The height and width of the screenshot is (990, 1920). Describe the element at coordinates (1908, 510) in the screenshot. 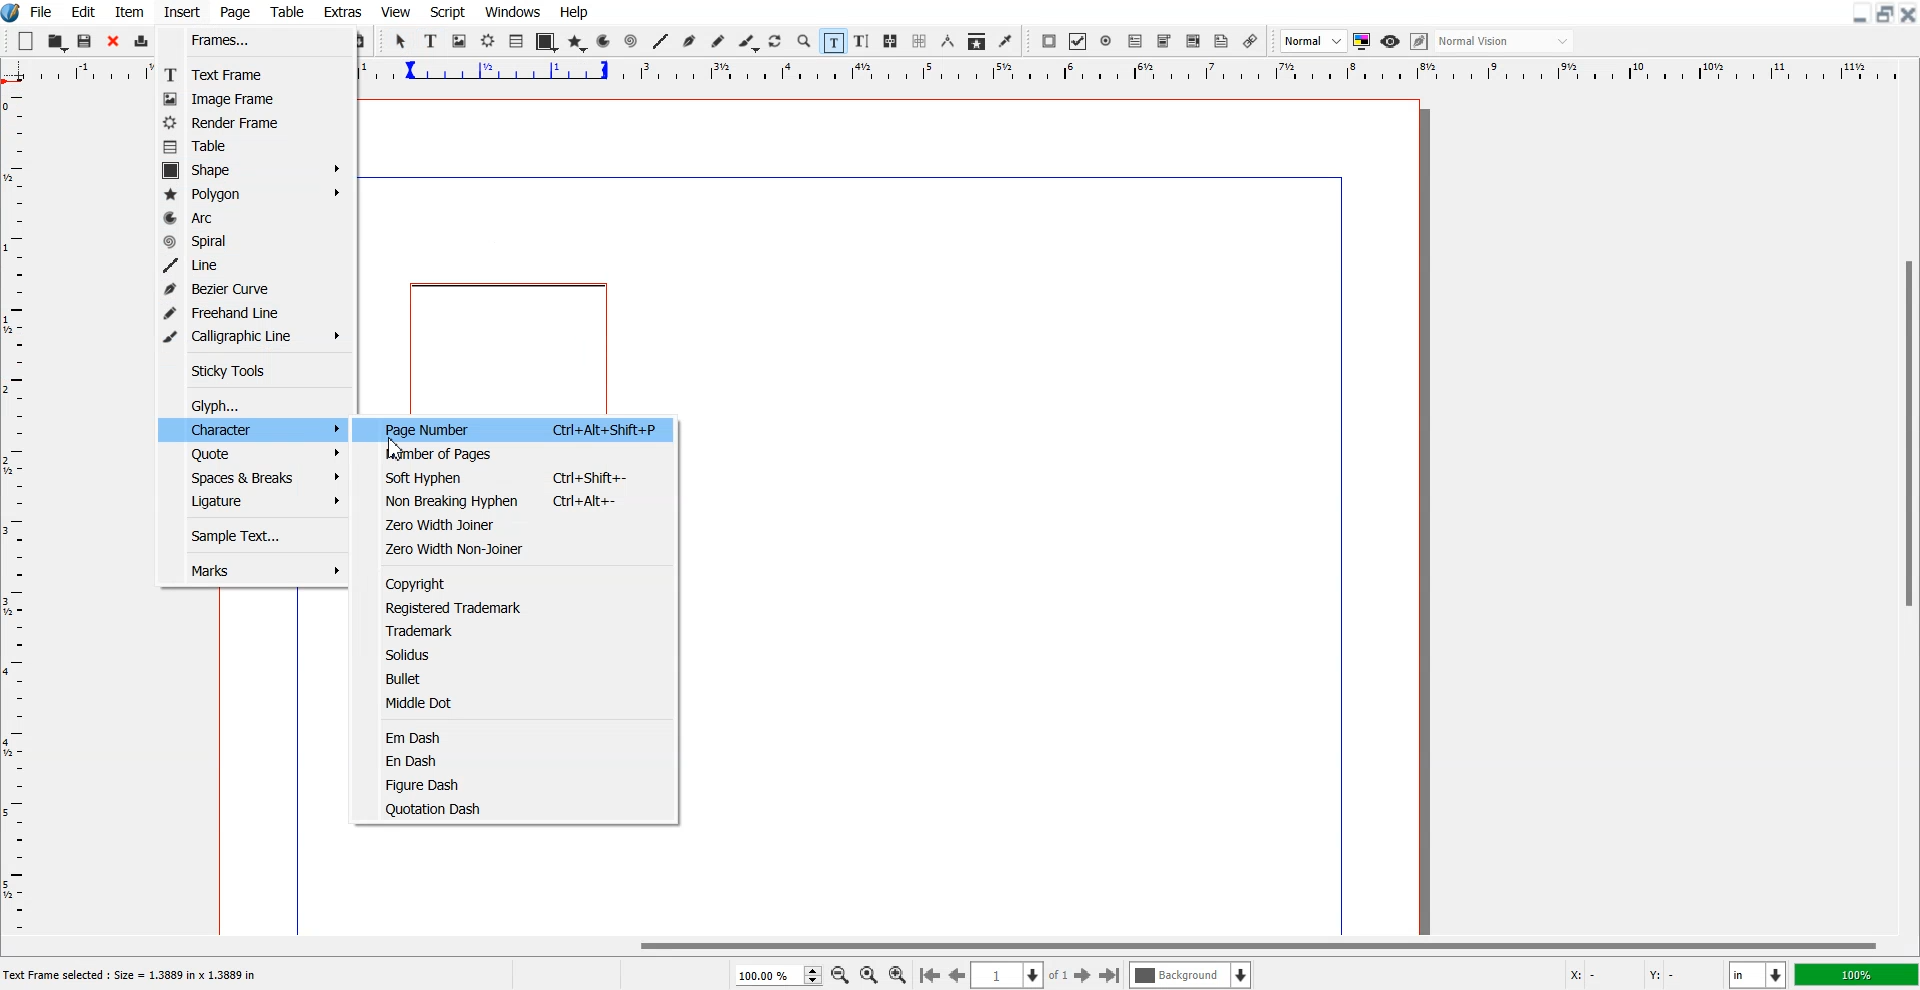

I see `Vertical Scroll bar` at that location.